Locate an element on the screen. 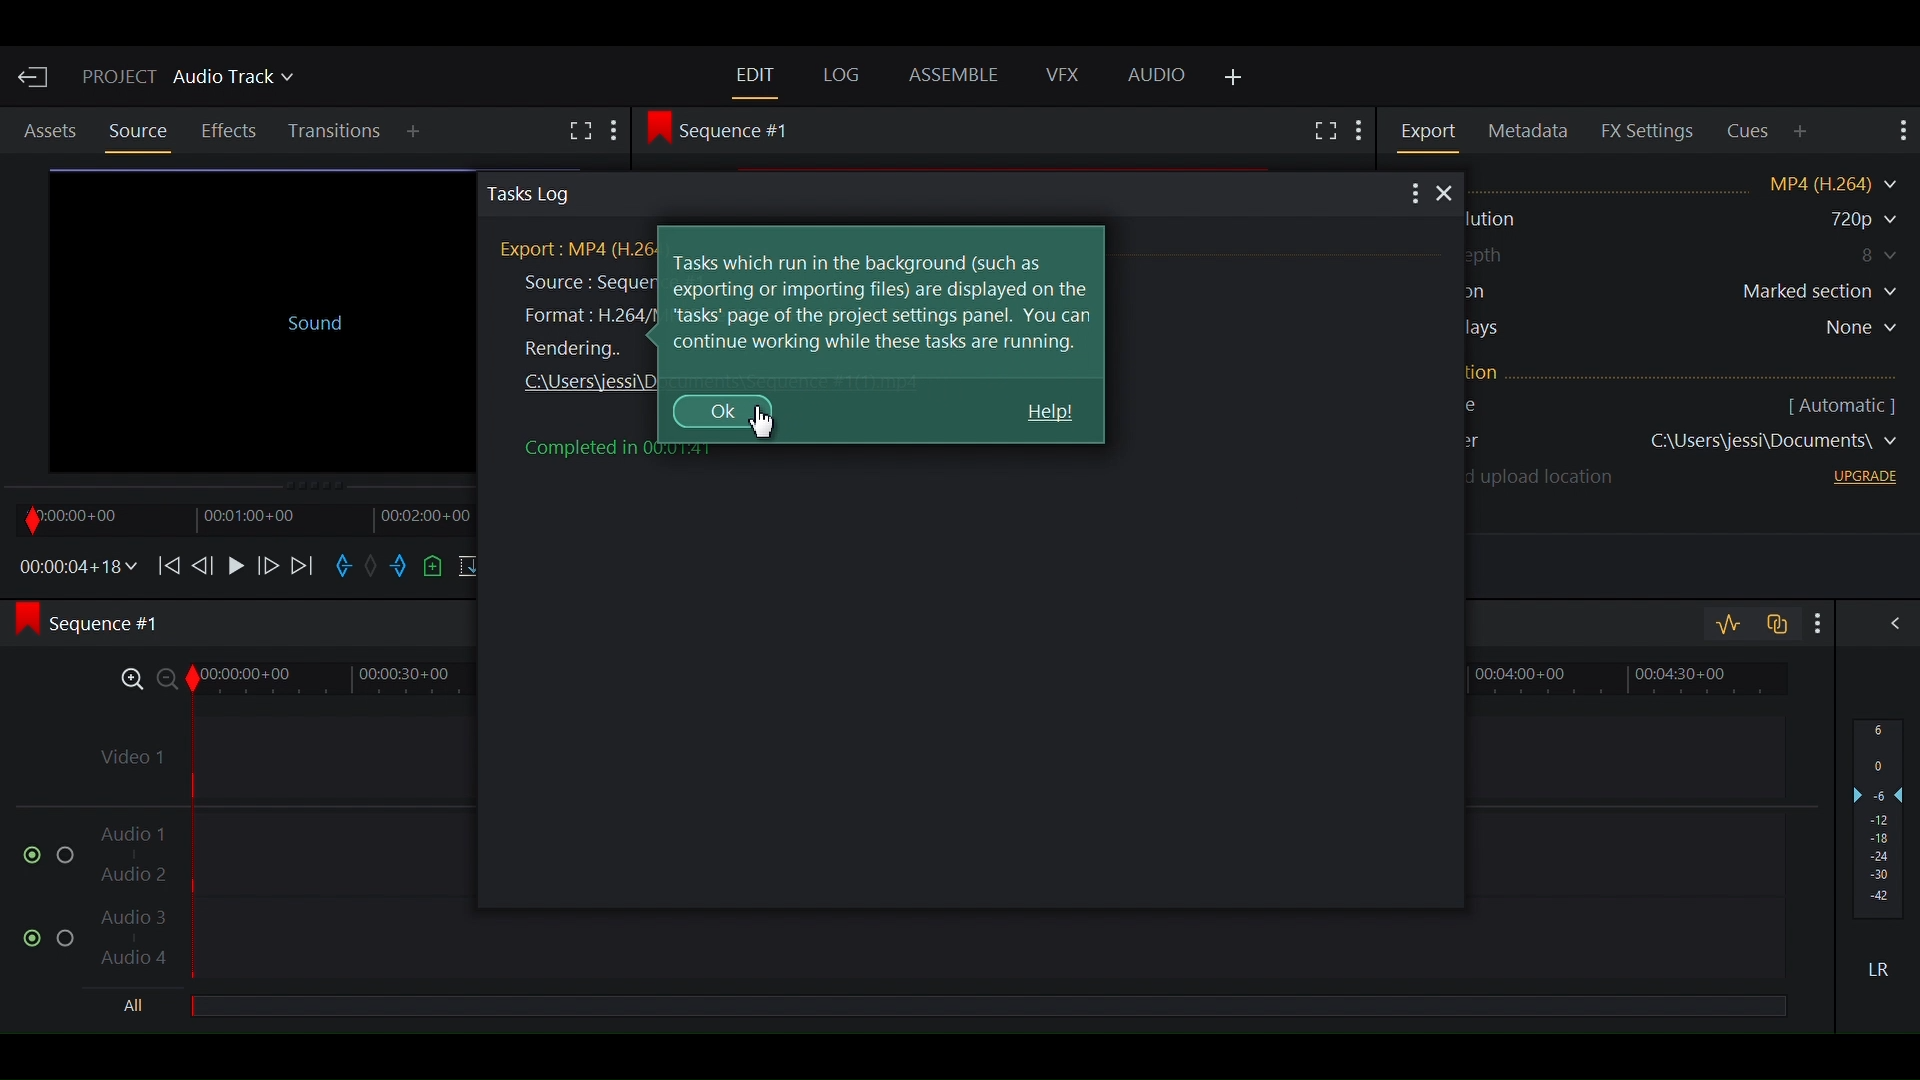 The image size is (1920, 1080). Nudge one frame backward is located at coordinates (205, 563).